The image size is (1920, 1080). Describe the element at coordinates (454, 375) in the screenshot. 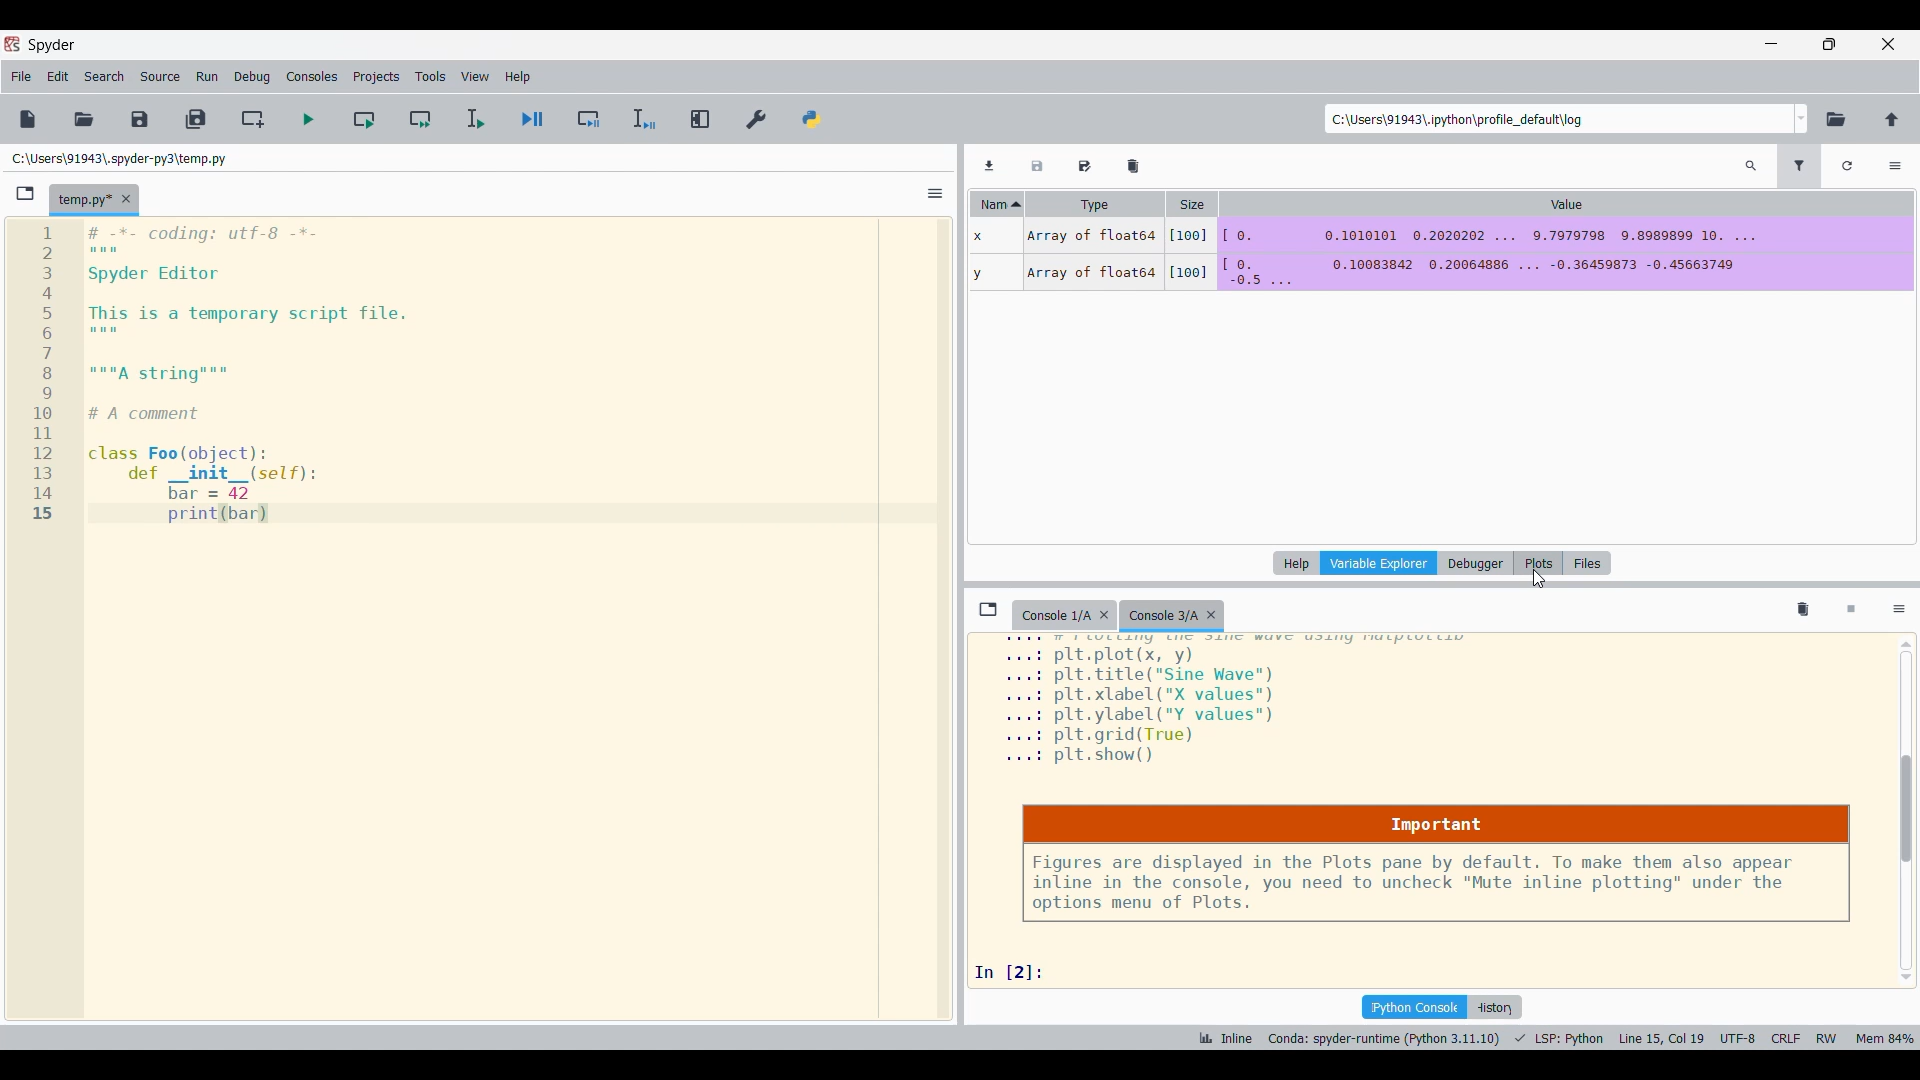

I see `editor pane` at that location.